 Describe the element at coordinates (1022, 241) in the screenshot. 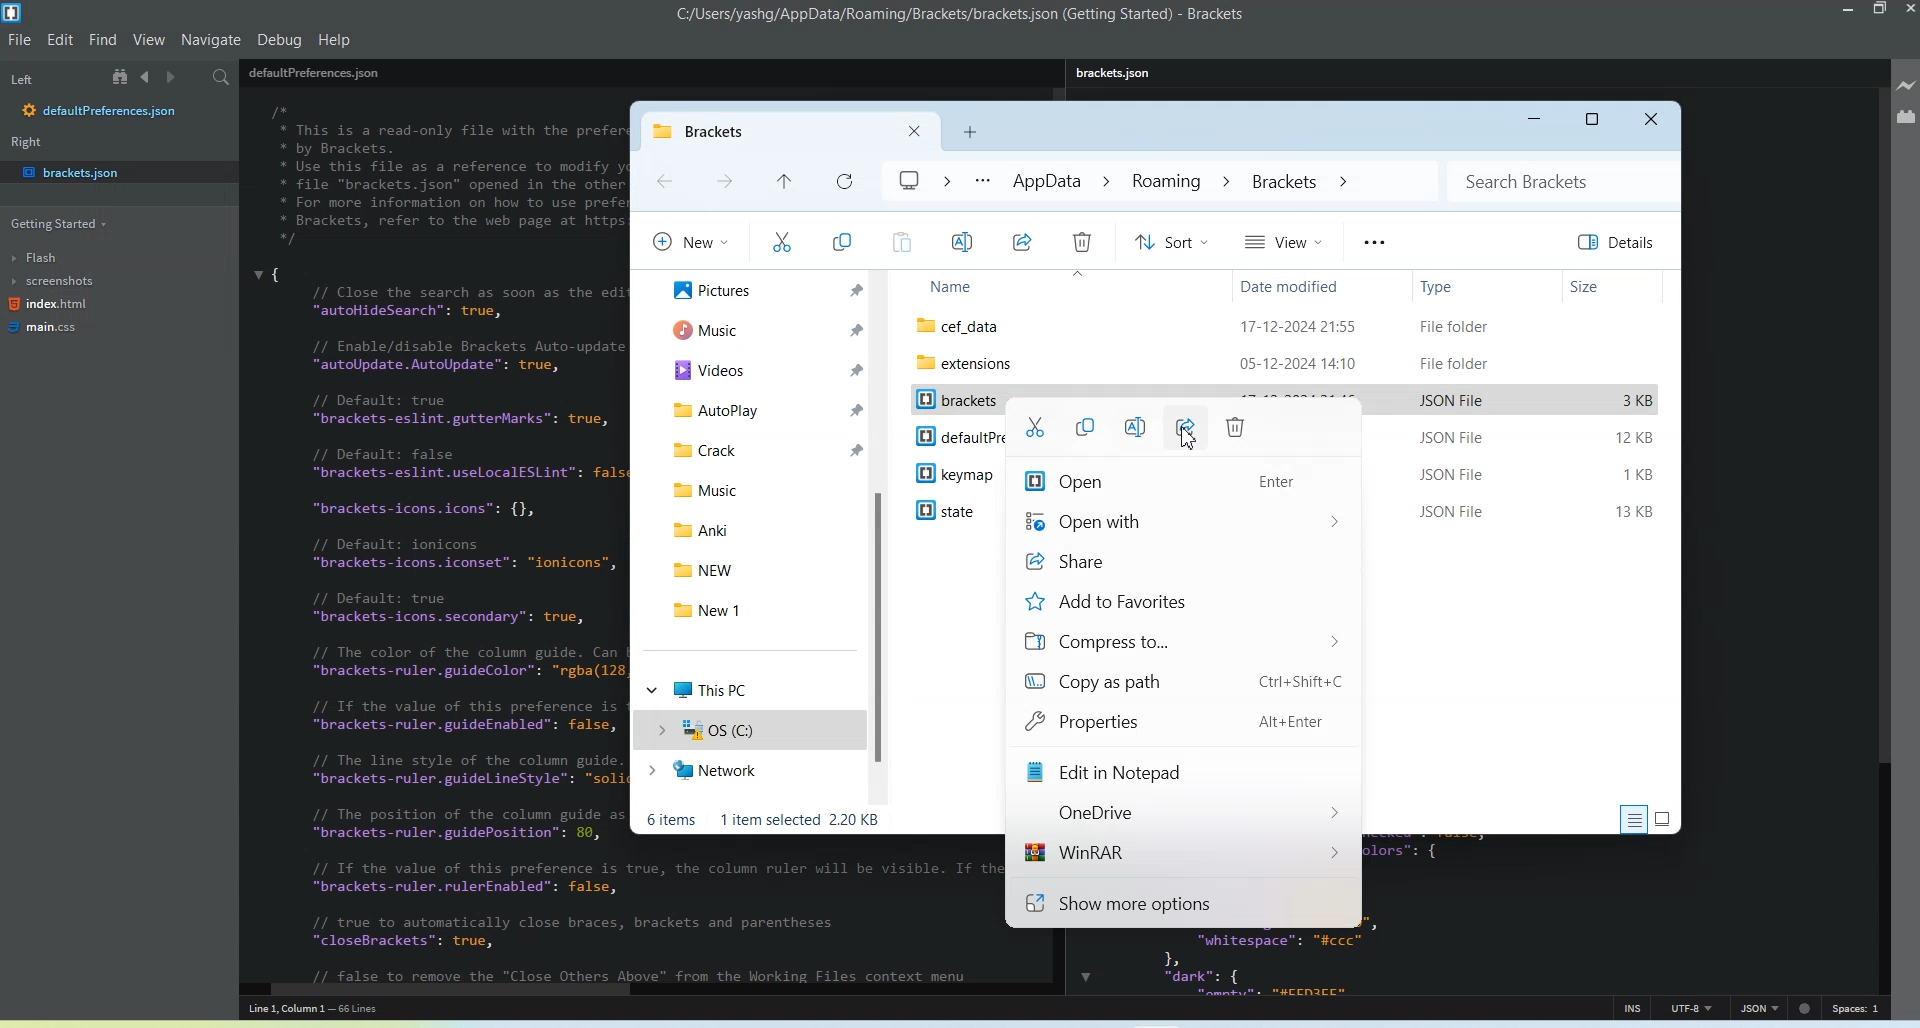

I see `Share` at that location.